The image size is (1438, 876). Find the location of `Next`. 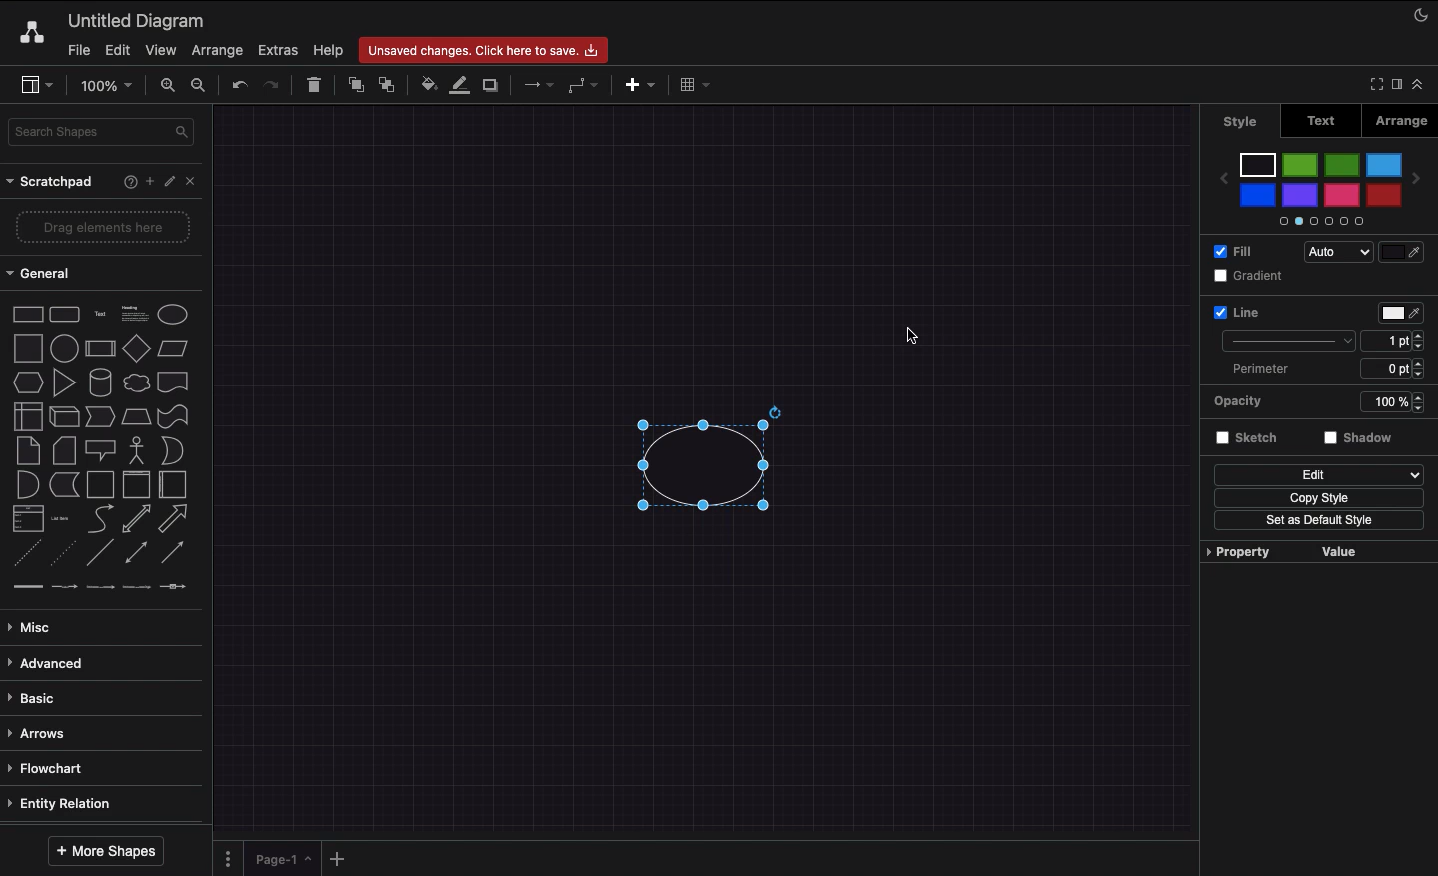

Next is located at coordinates (1423, 175).